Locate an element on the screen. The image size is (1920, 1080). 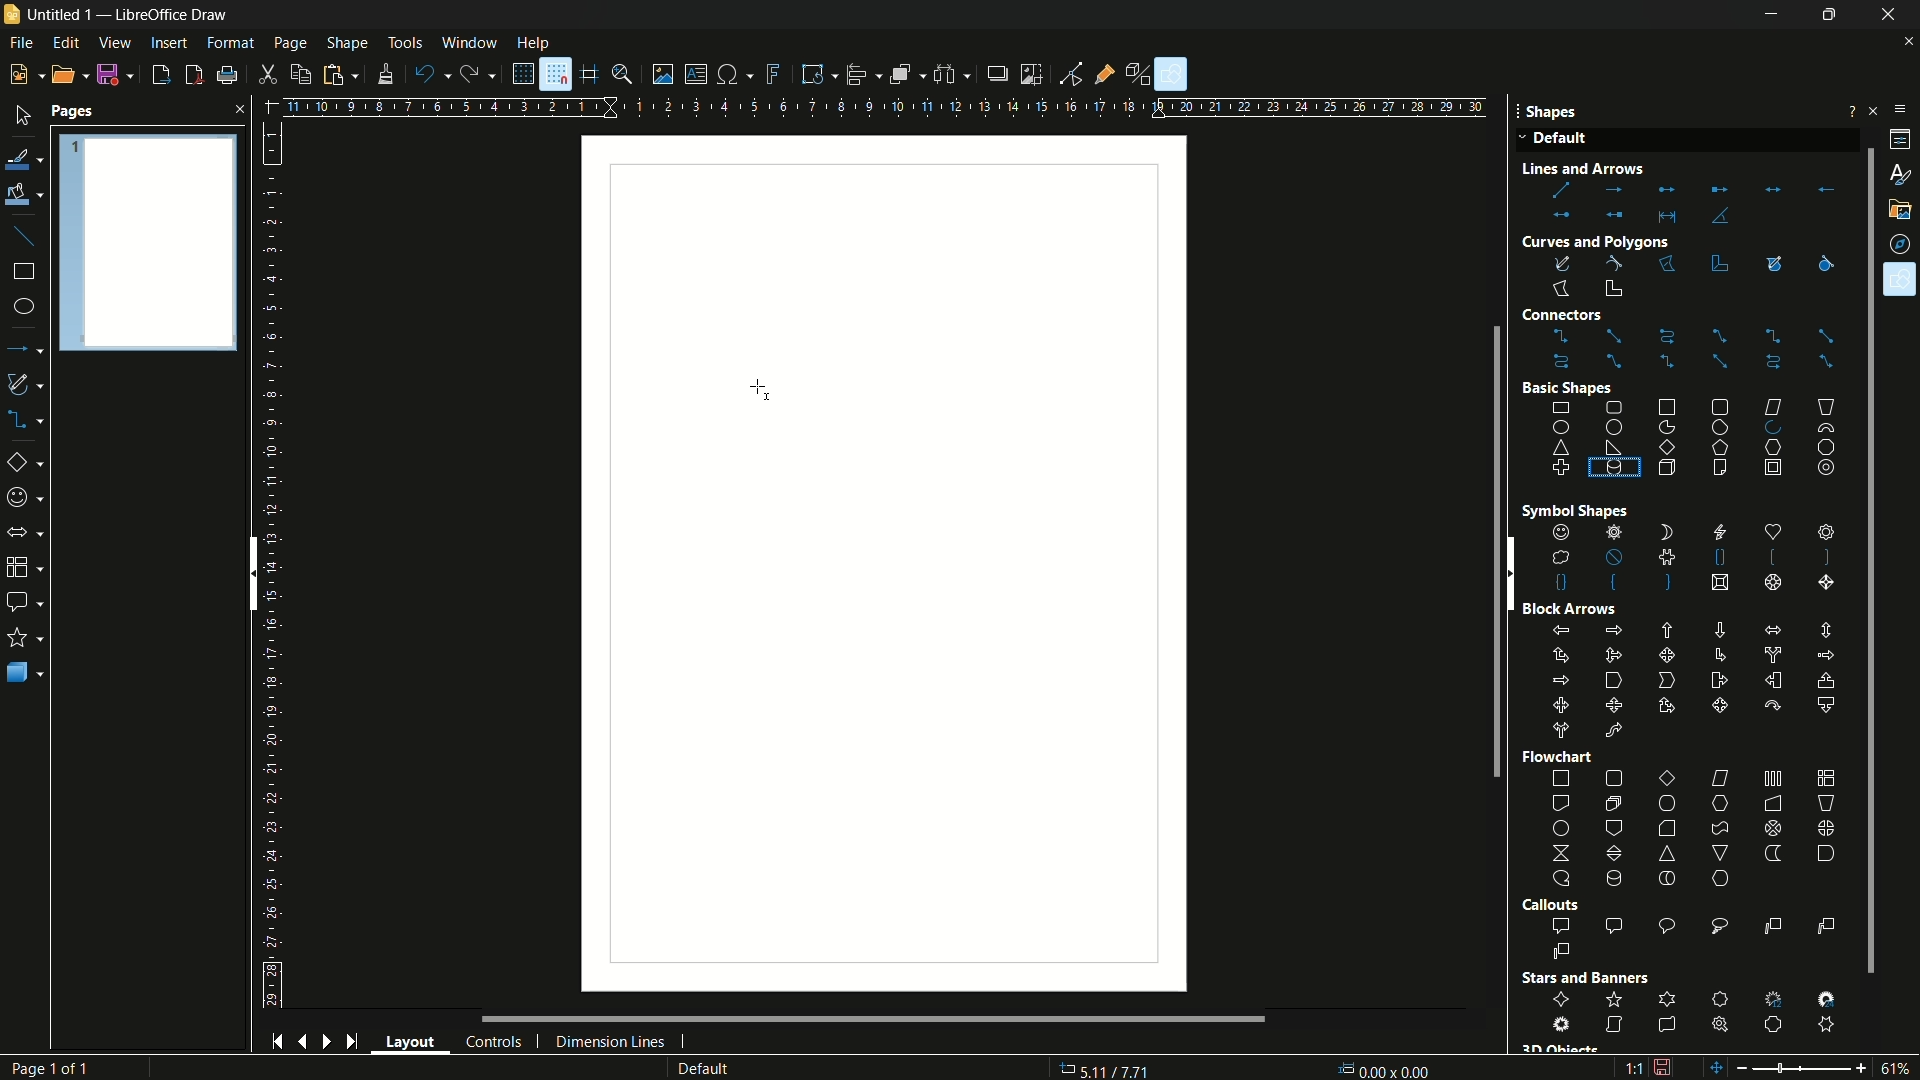
close is located at coordinates (235, 109).